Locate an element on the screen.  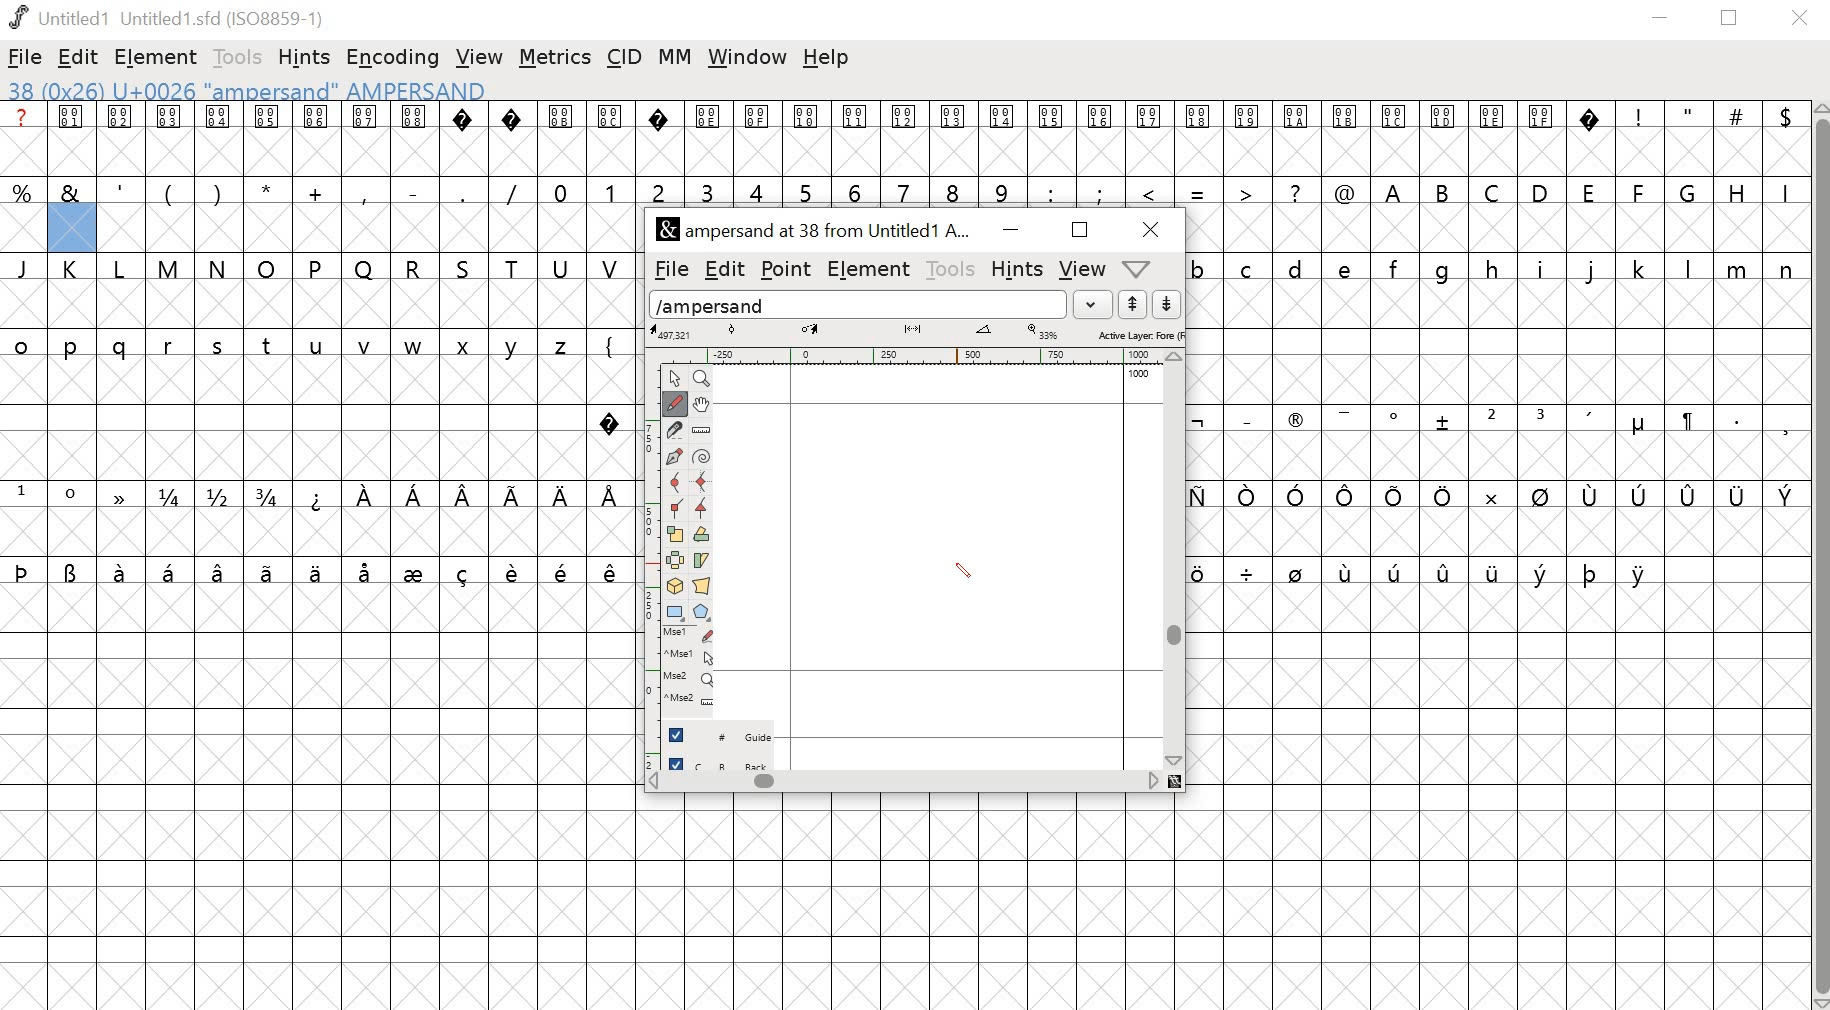
y is located at coordinates (516, 346).